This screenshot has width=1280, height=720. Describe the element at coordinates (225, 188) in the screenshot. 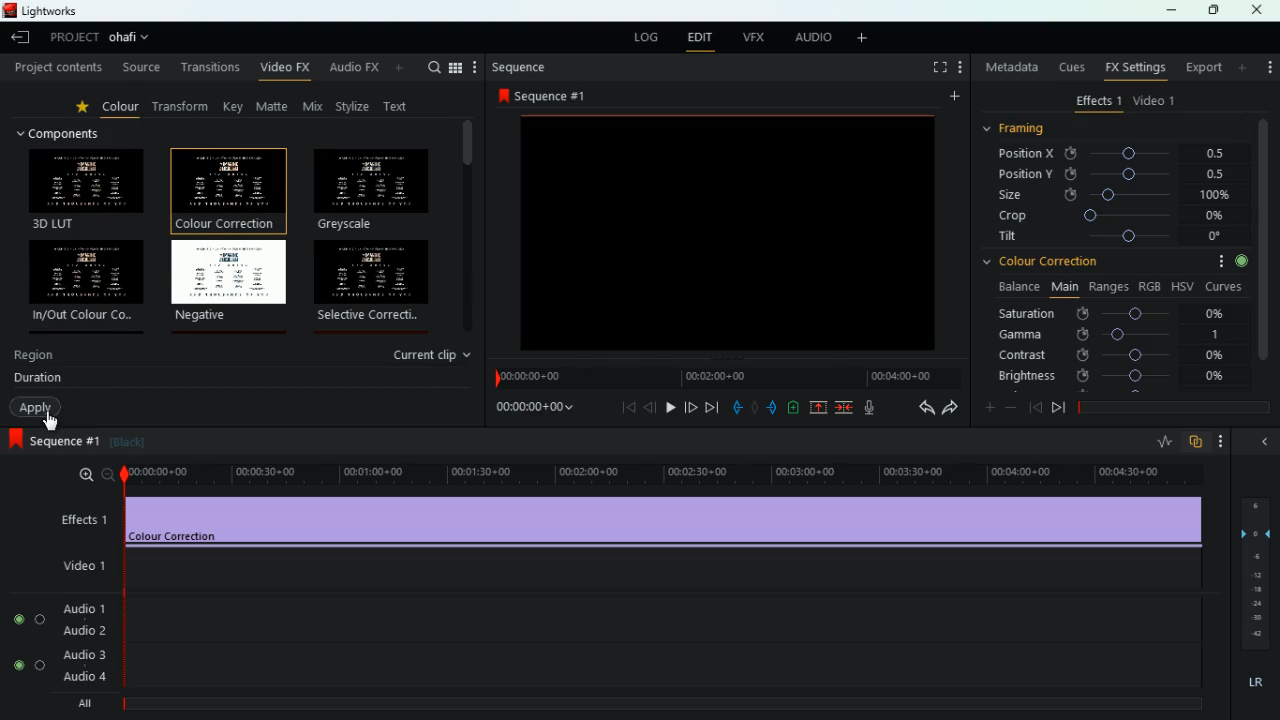

I see `colour correction` at that location.